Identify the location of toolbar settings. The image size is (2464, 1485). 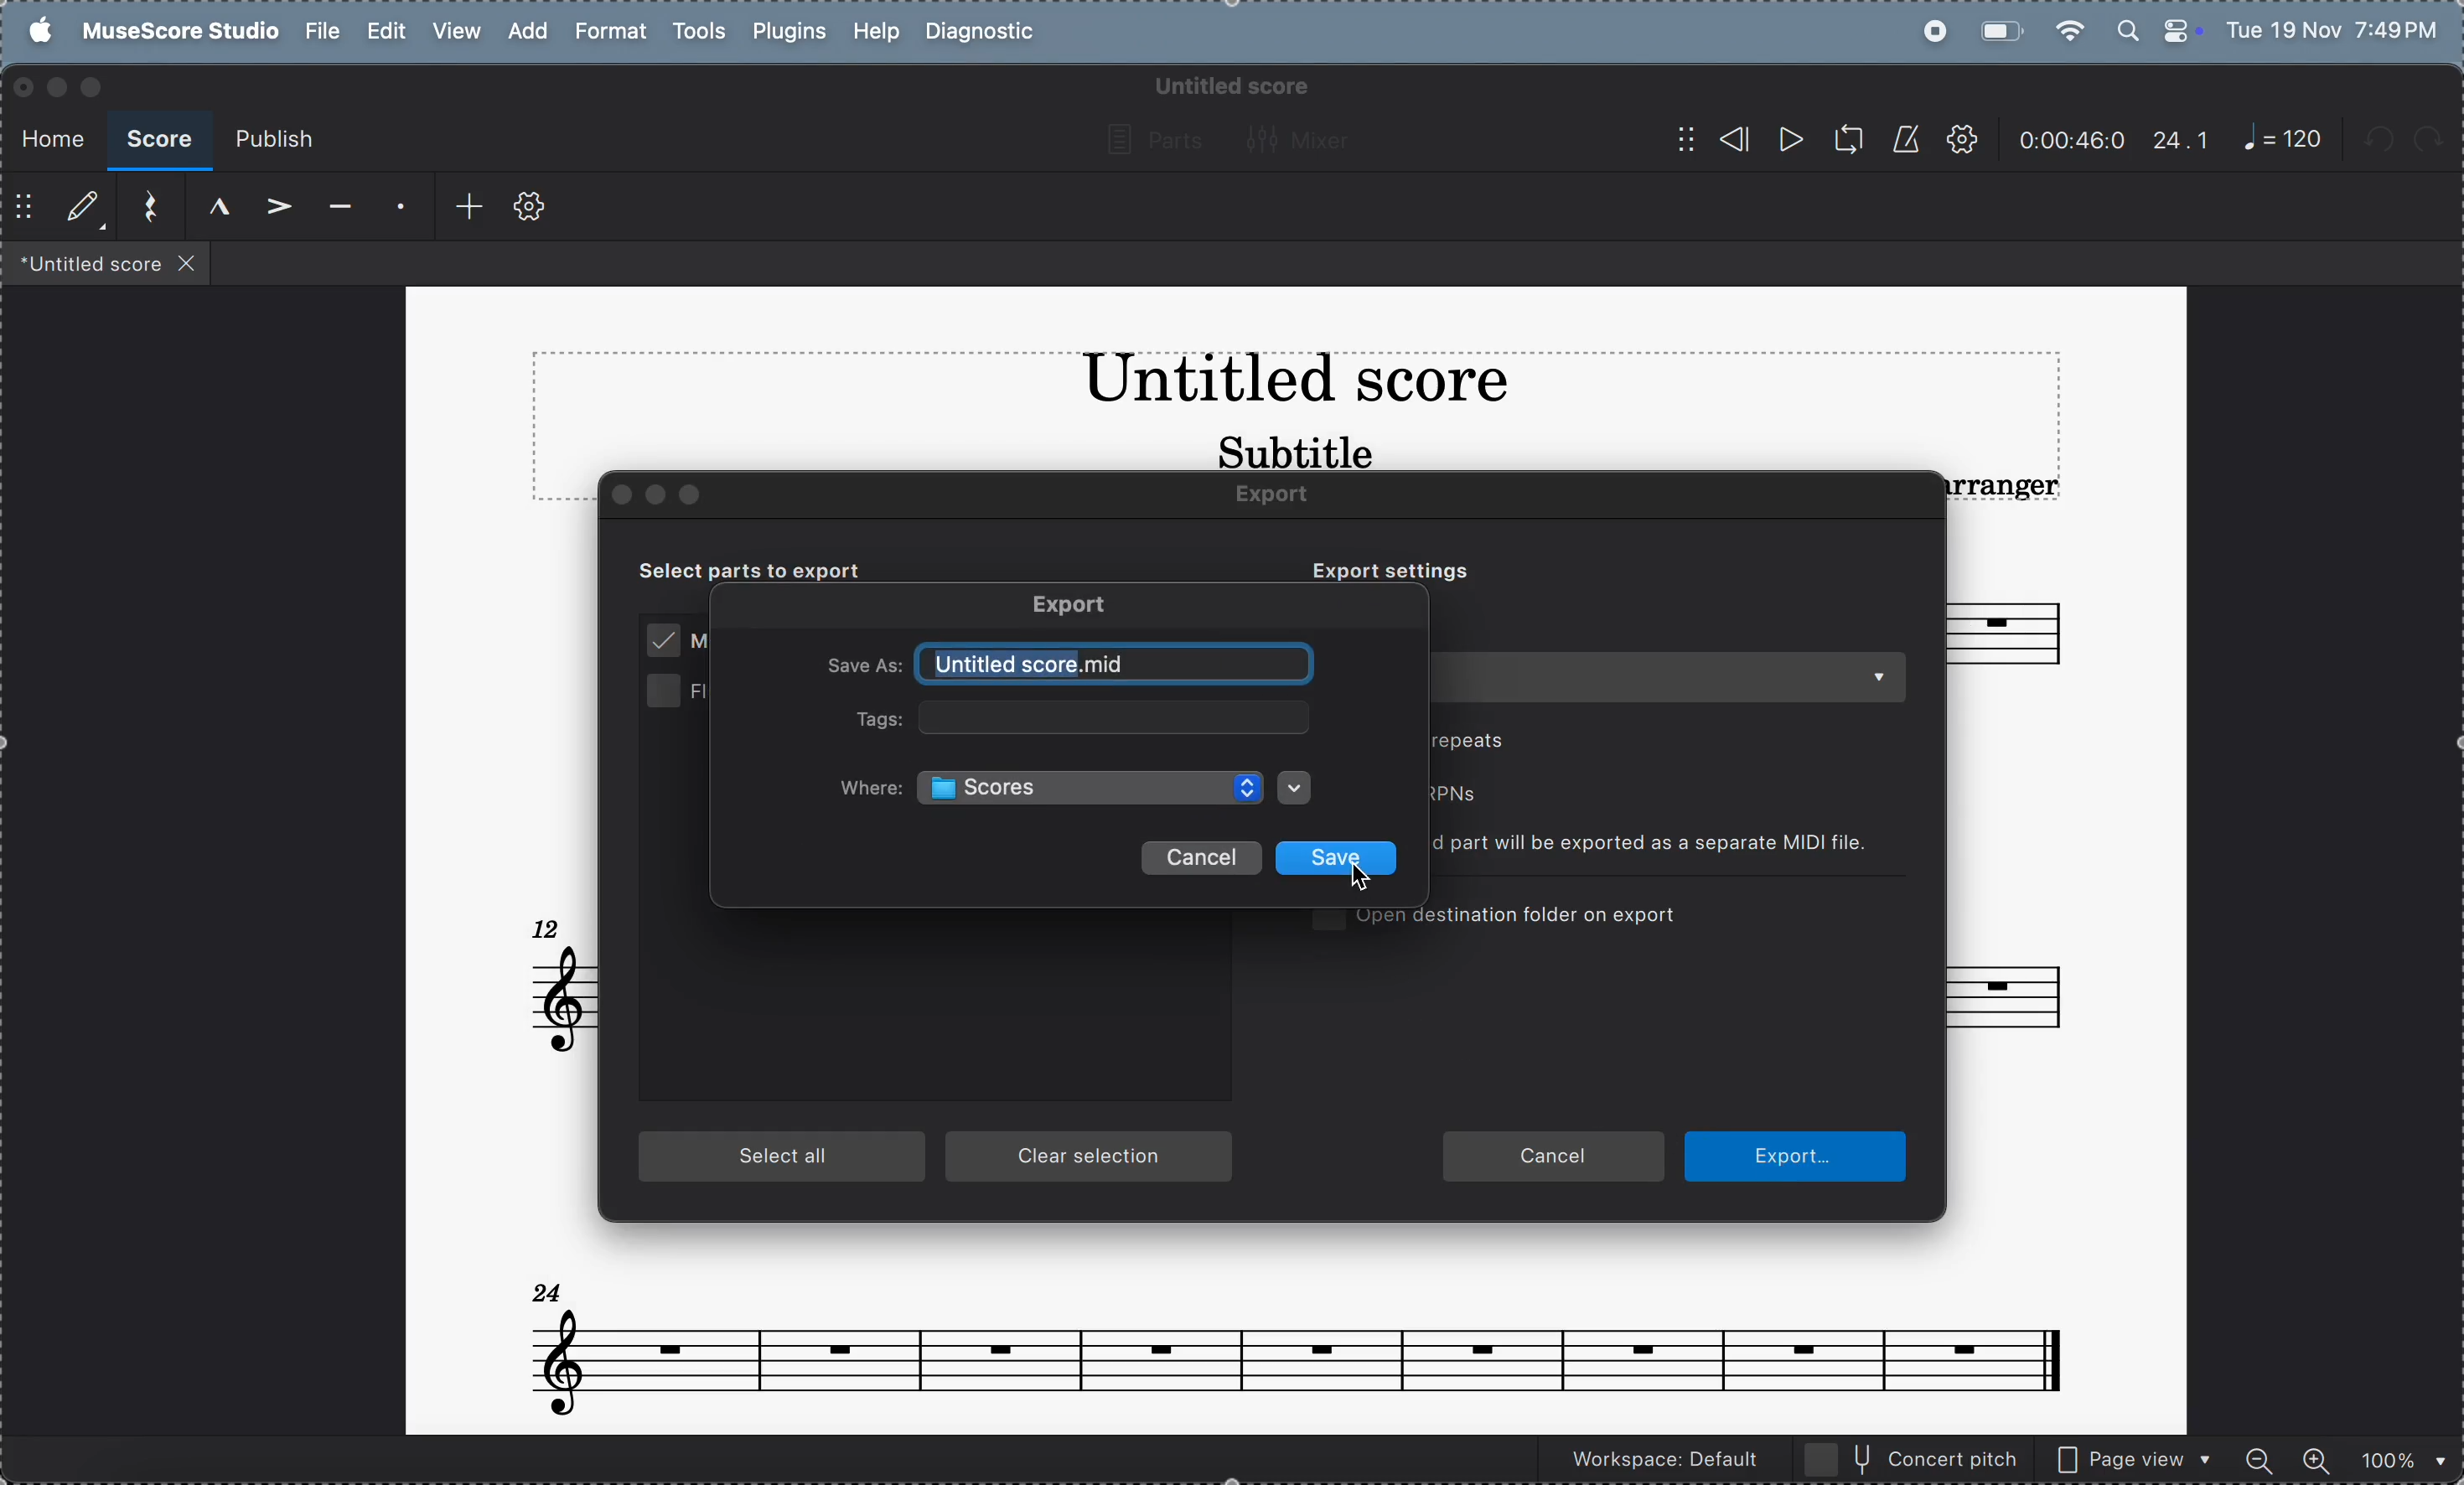
(530, 208).